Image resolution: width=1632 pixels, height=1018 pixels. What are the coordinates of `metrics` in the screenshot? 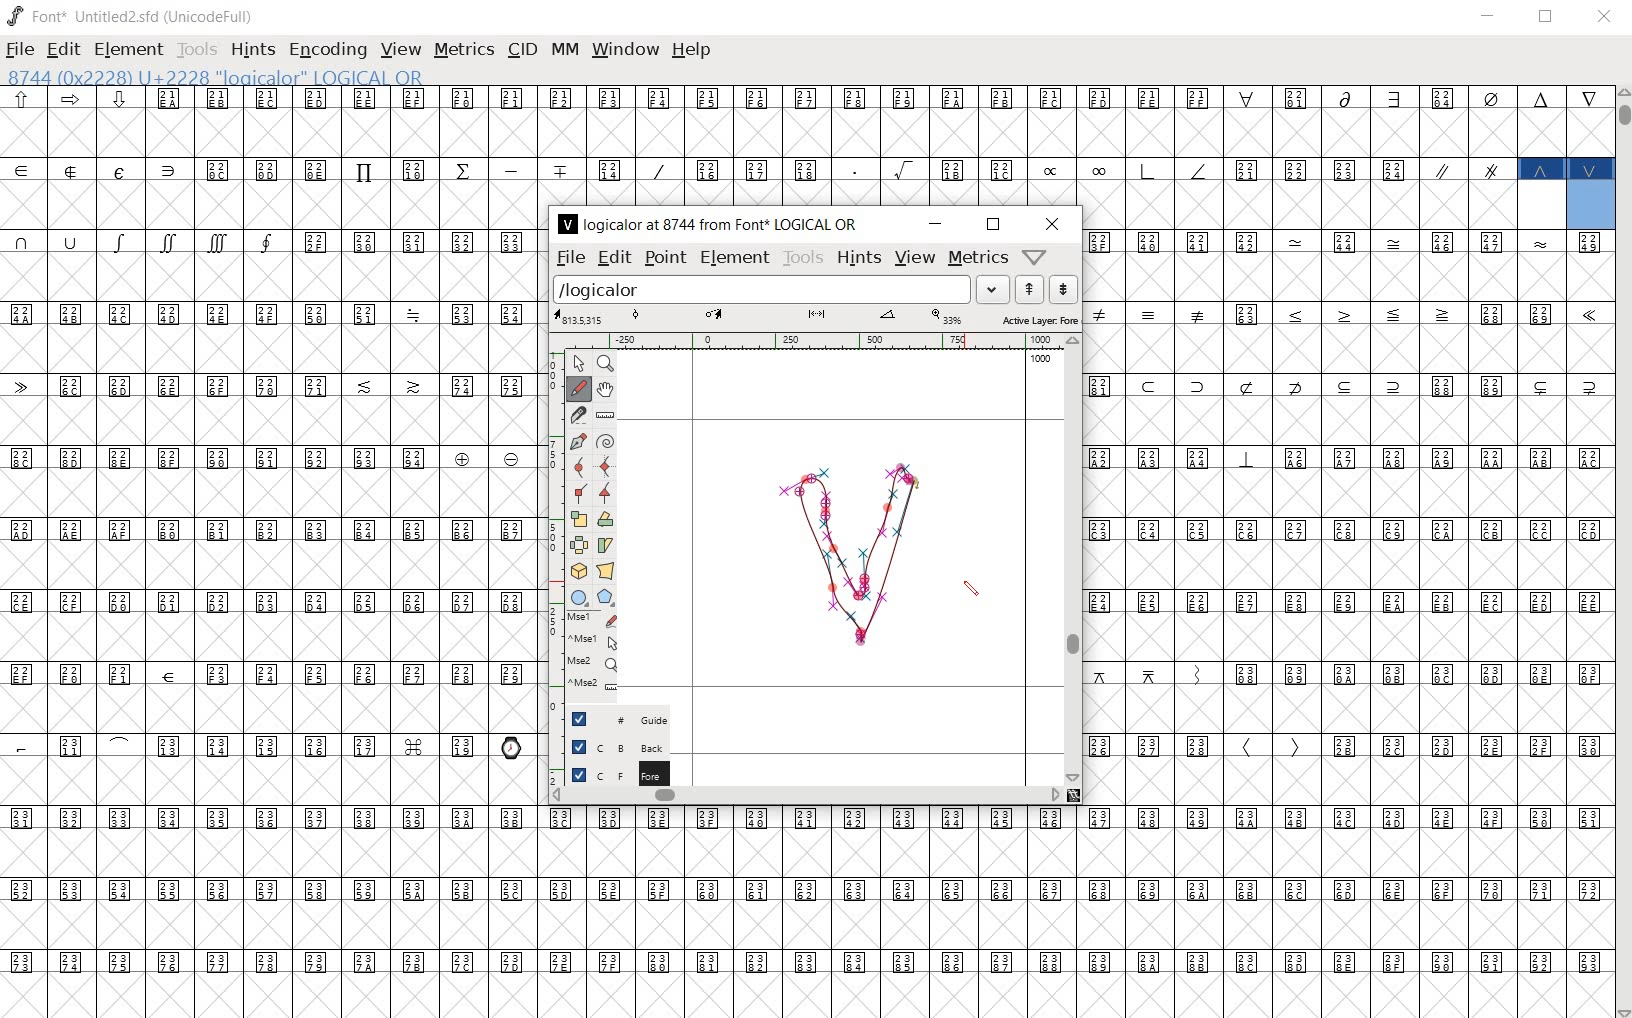 It's located at (978, 257).